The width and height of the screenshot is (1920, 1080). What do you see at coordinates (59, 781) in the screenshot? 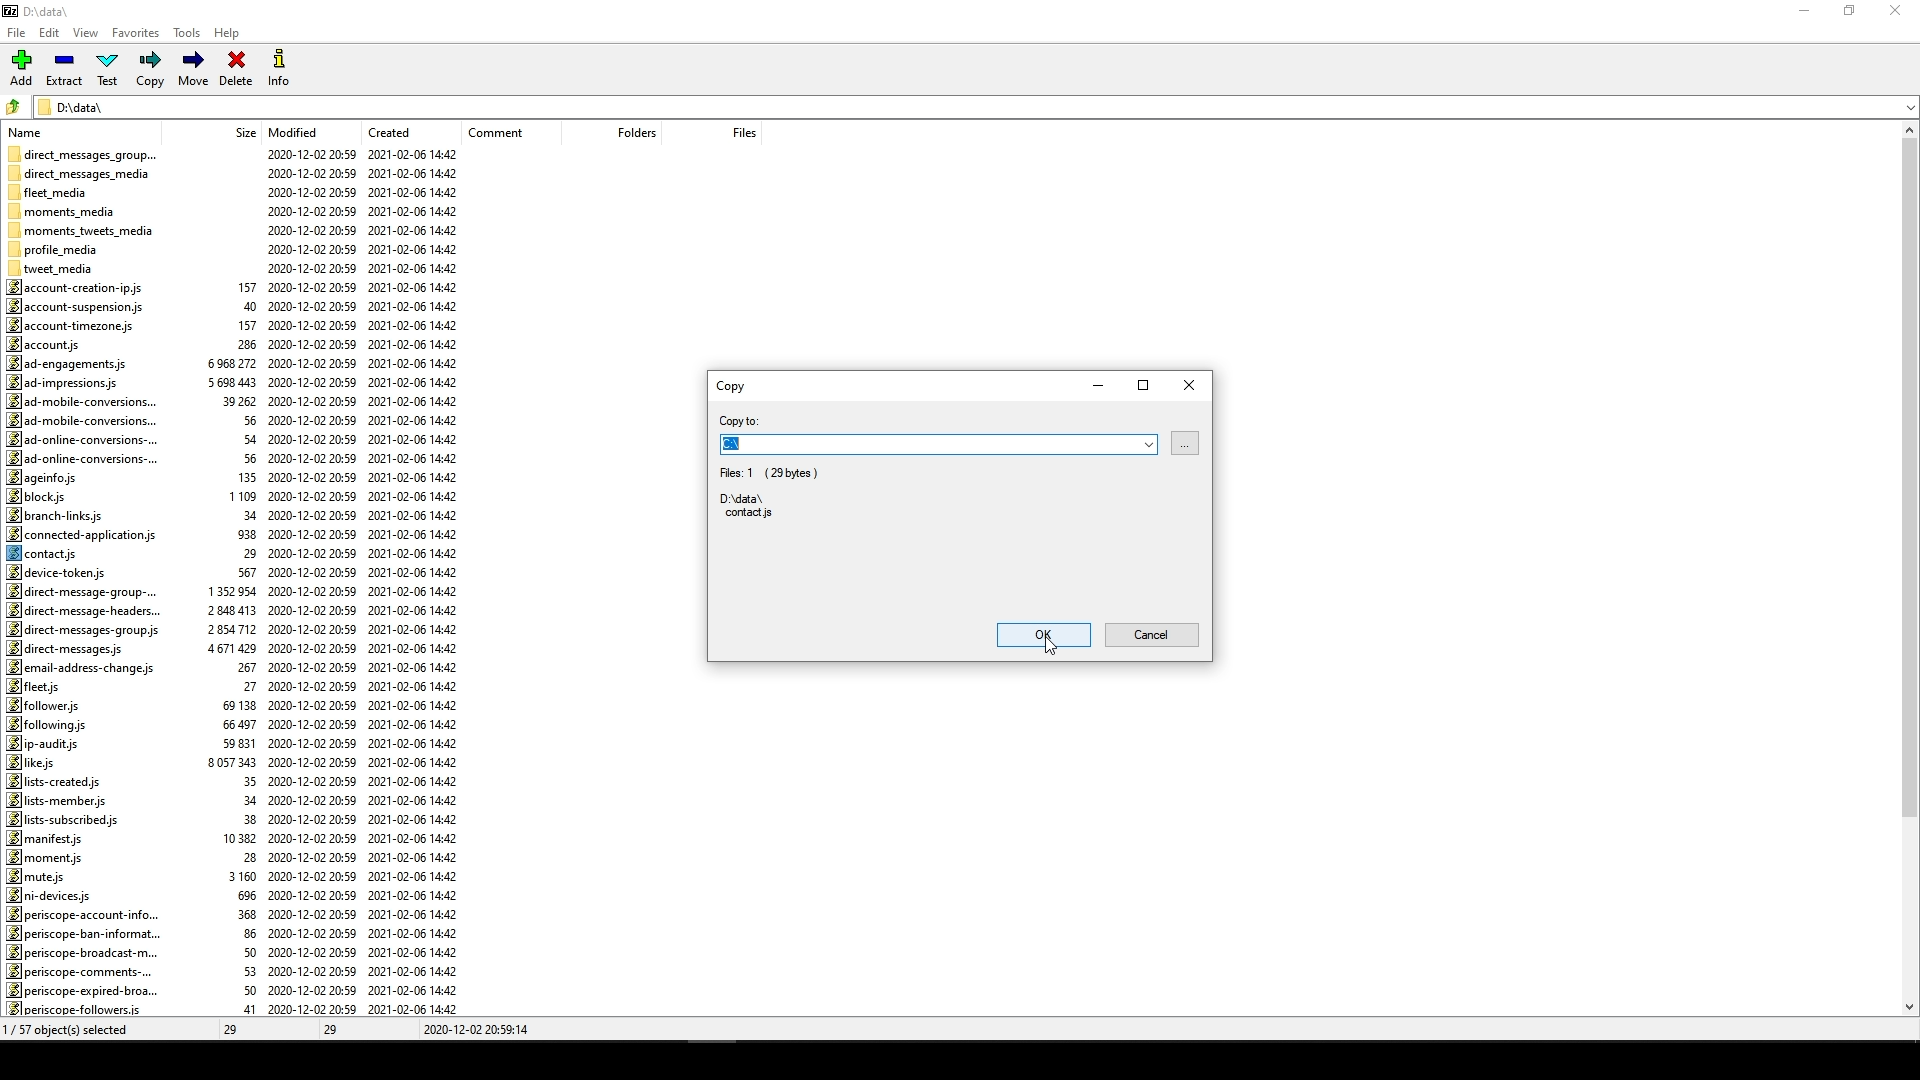
I see `lists-created.js` at bounding box center [59, 781].